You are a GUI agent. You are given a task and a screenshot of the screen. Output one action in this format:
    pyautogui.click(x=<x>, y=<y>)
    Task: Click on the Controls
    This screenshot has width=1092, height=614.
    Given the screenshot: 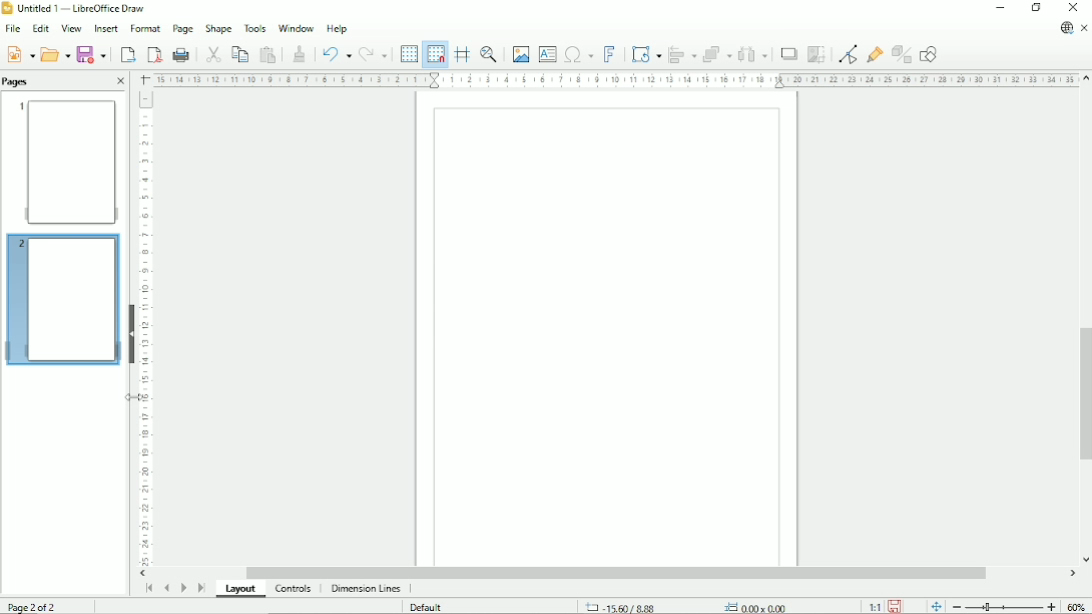 What is the action you would take?
    pyautogui.click(x=295, y=589)
    